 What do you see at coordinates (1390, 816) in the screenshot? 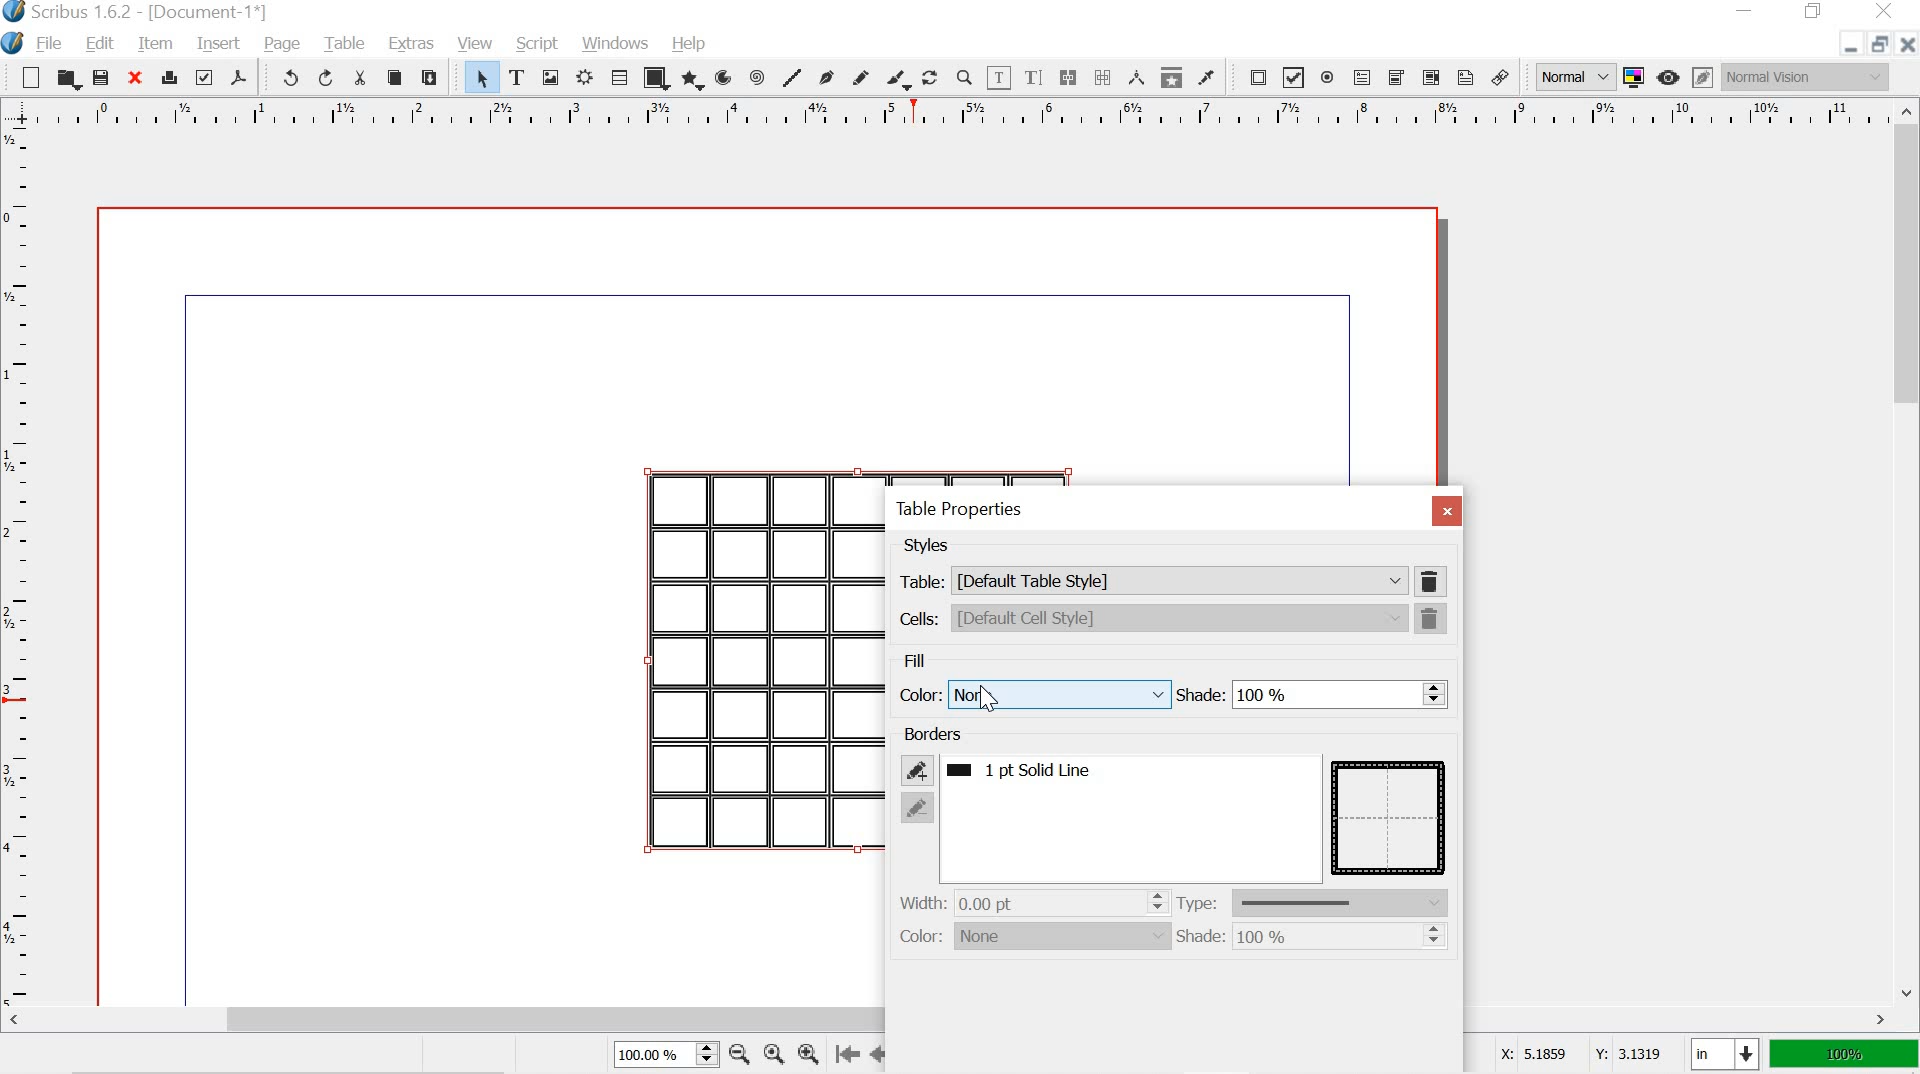
I see `table` at bounding box center [1390, 816].